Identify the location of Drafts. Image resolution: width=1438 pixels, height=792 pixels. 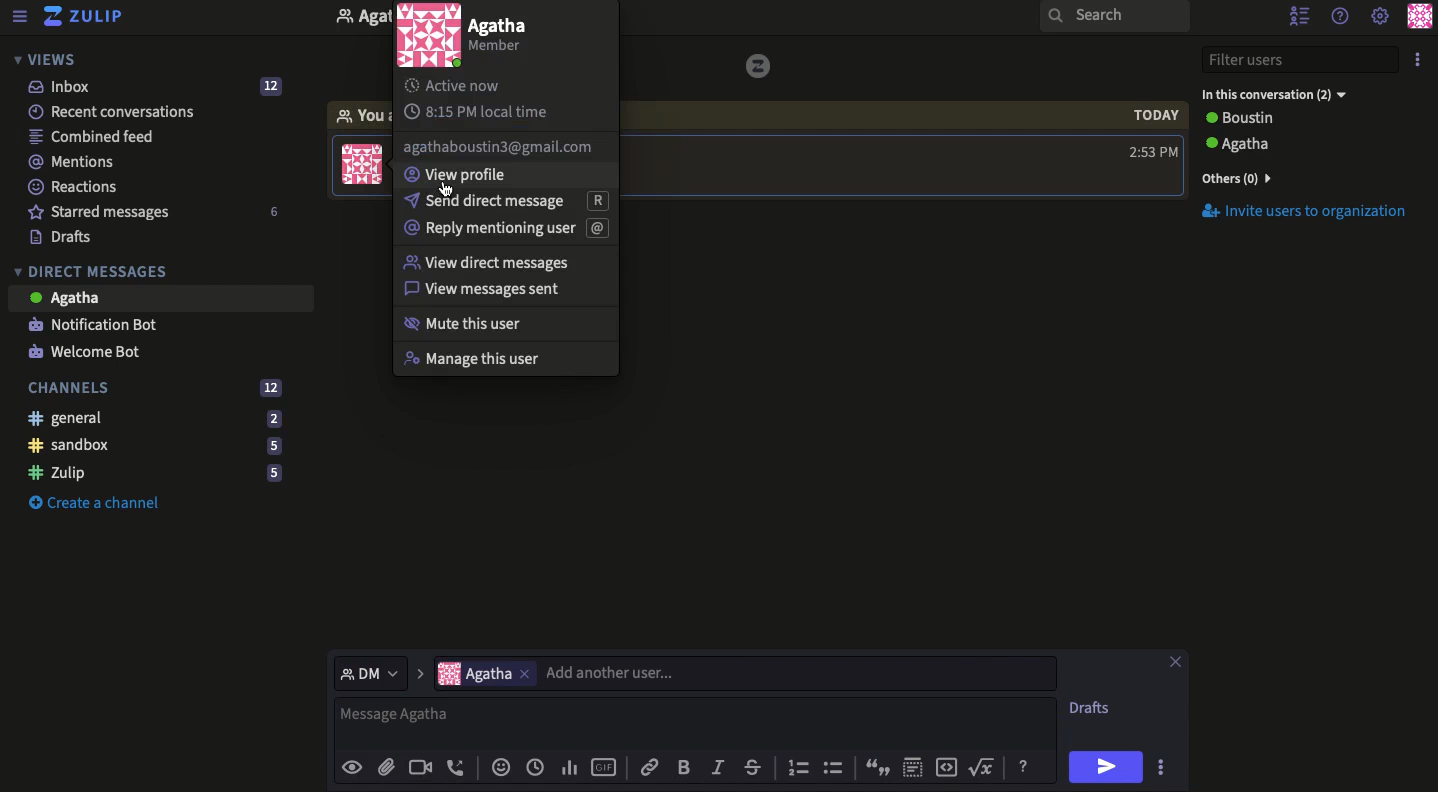
(1091, 707).